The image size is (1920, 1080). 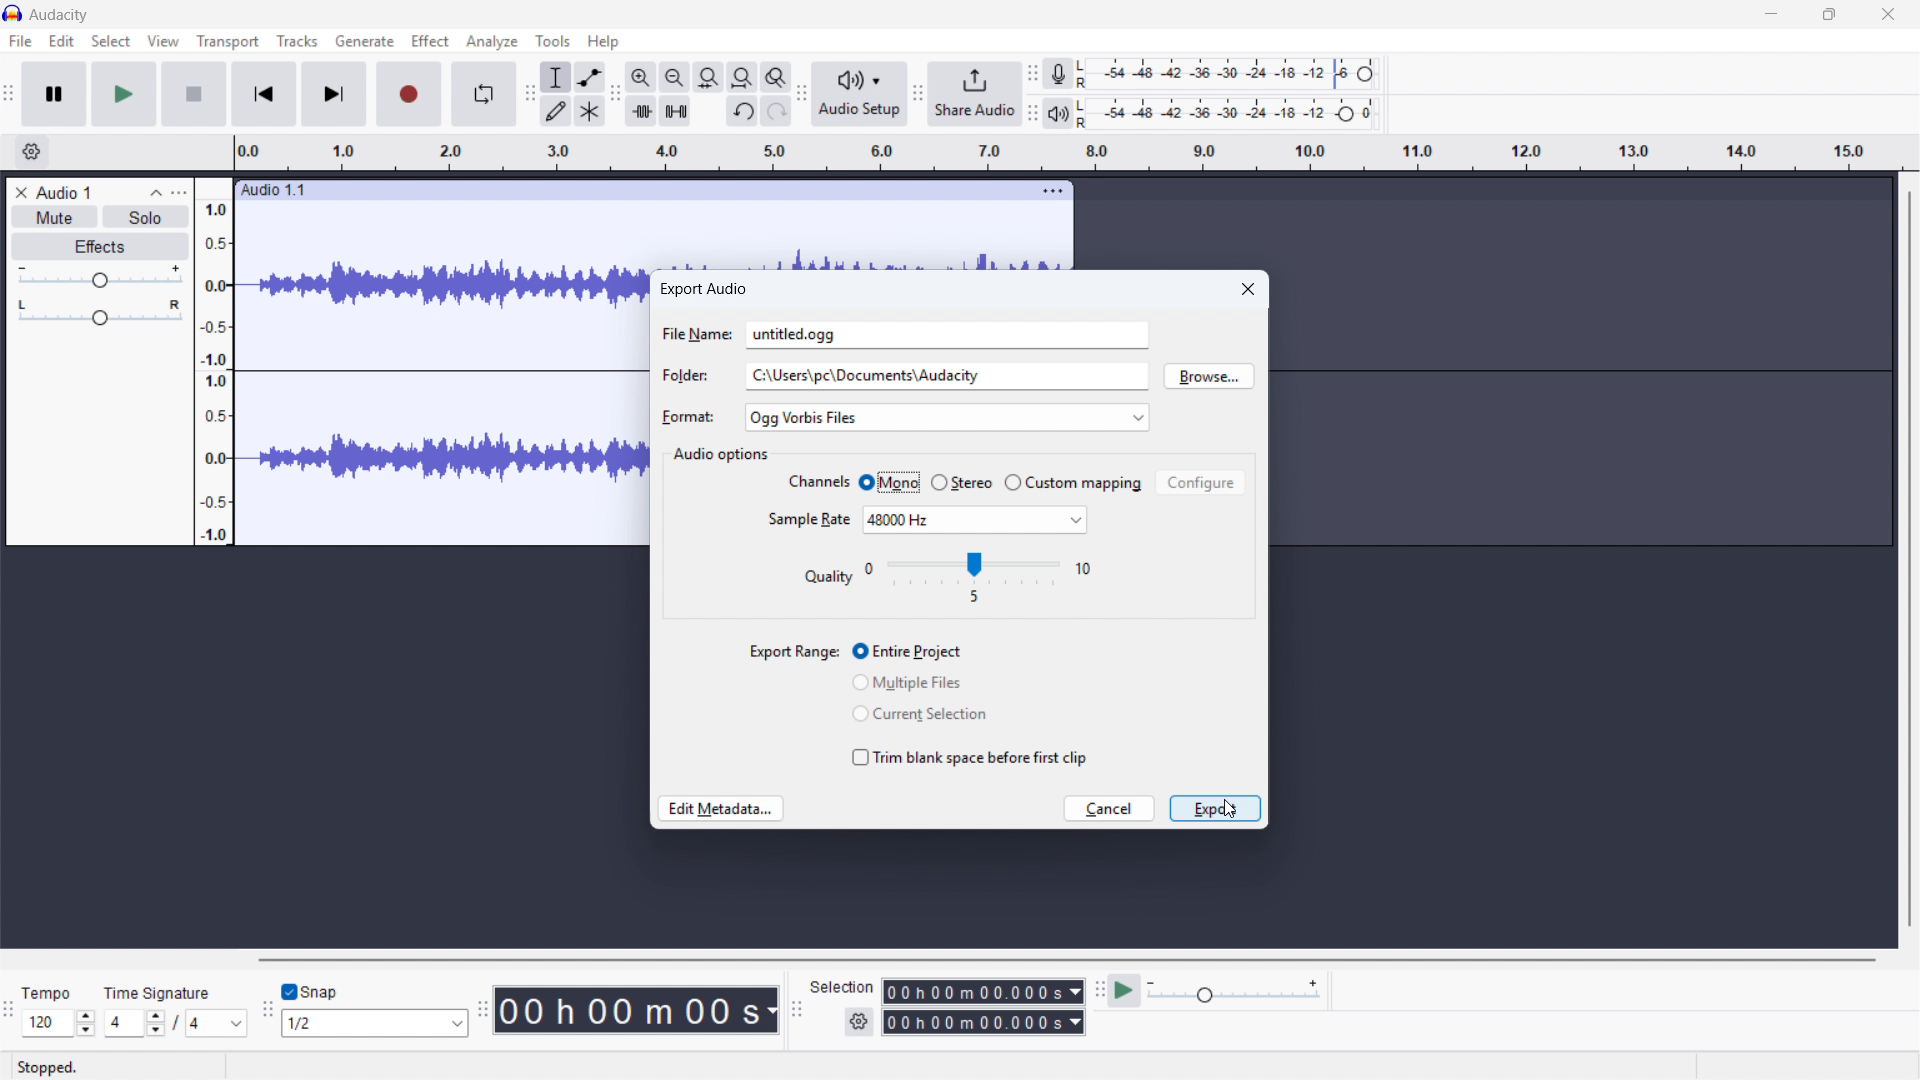 I want to click on stop , so click(x=194, y=94).